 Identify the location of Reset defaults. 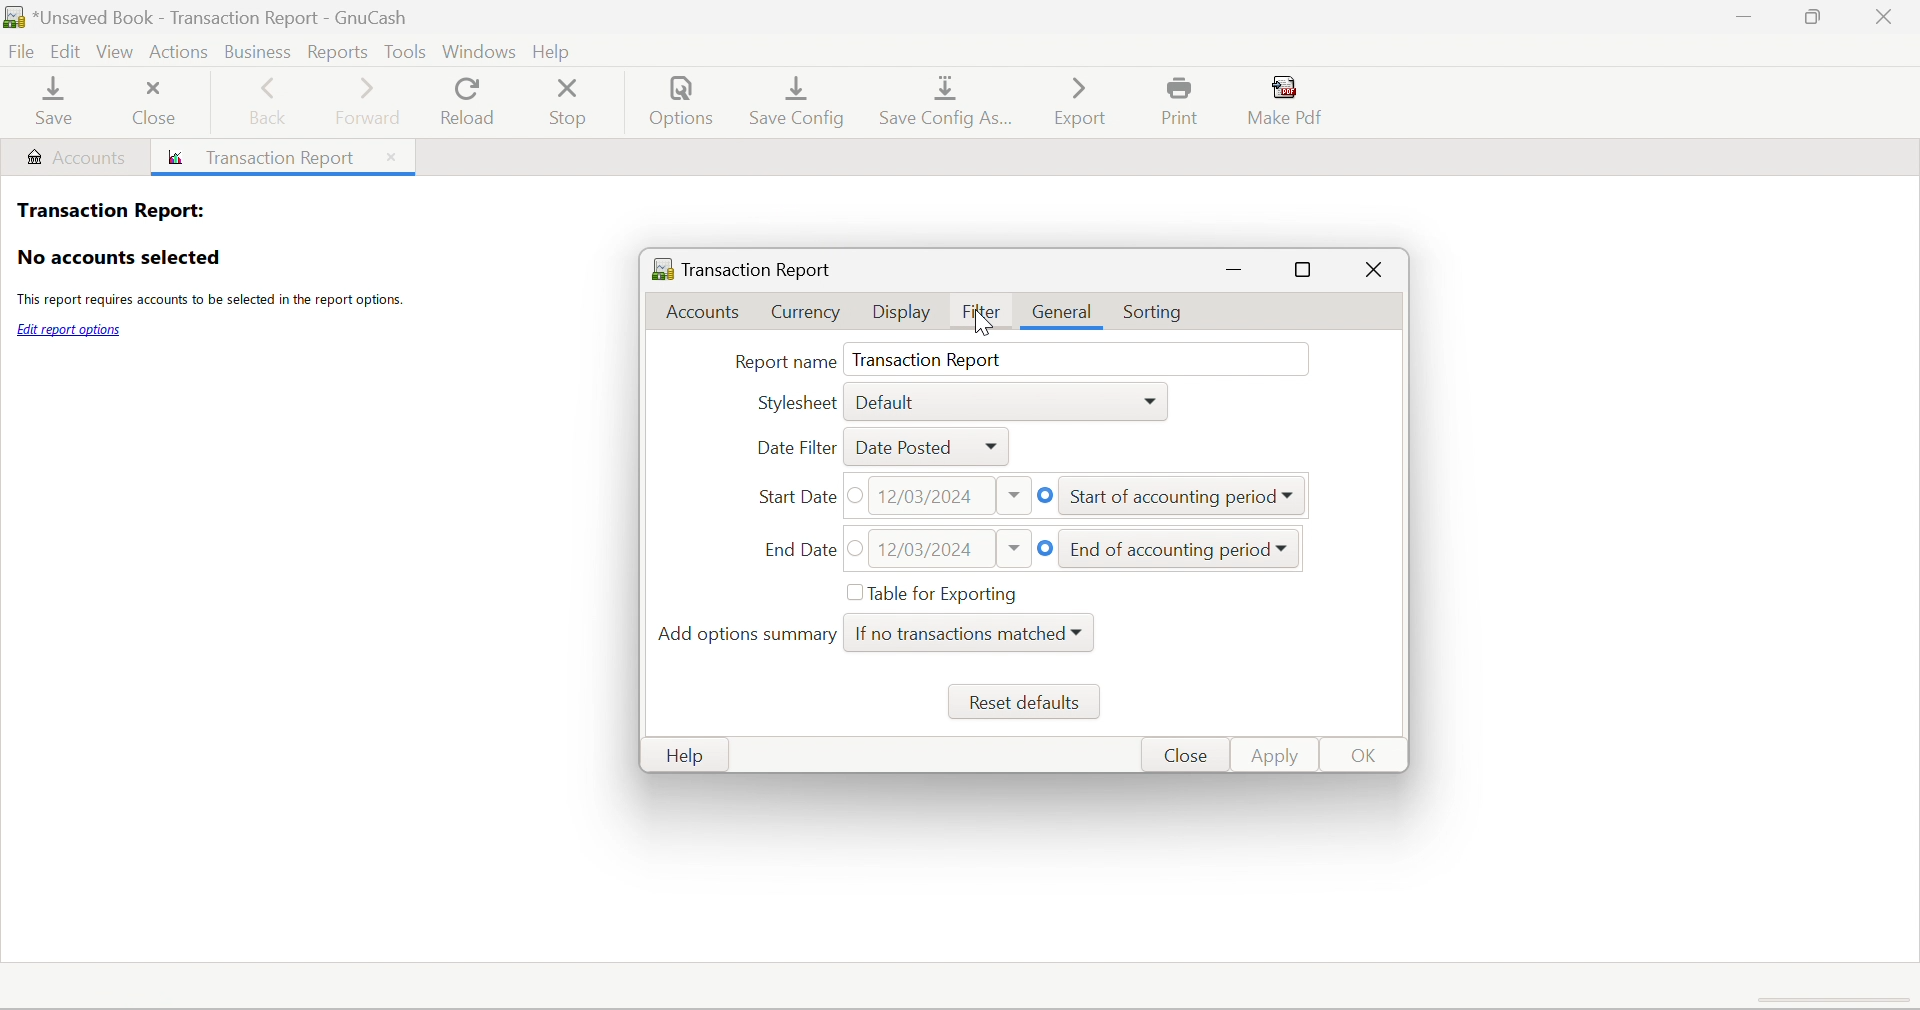
(1028, 706).